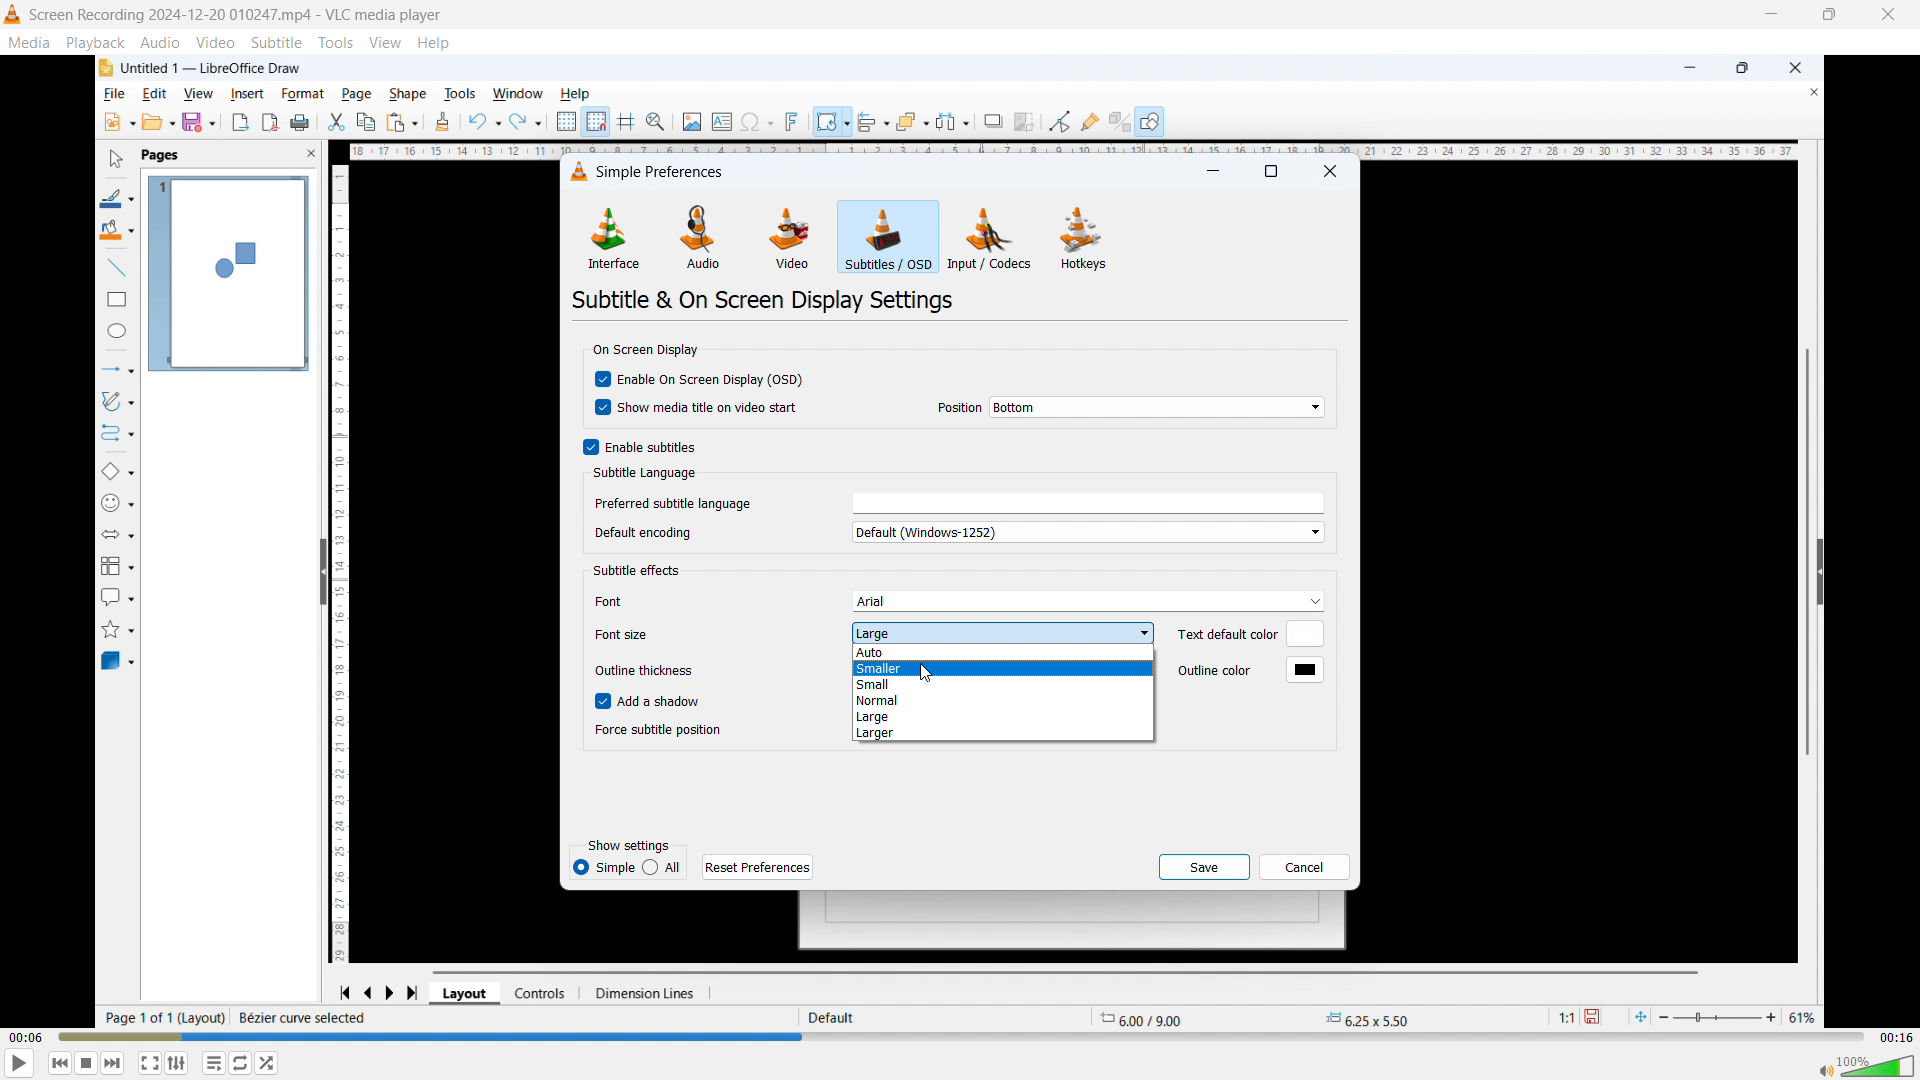 This screenshot has height=1080, width=1920. What do you see at coordinates (1337, 513) in the screenshot?
I see `Vertical scroll bar ` at bounding box center [1337, 513].